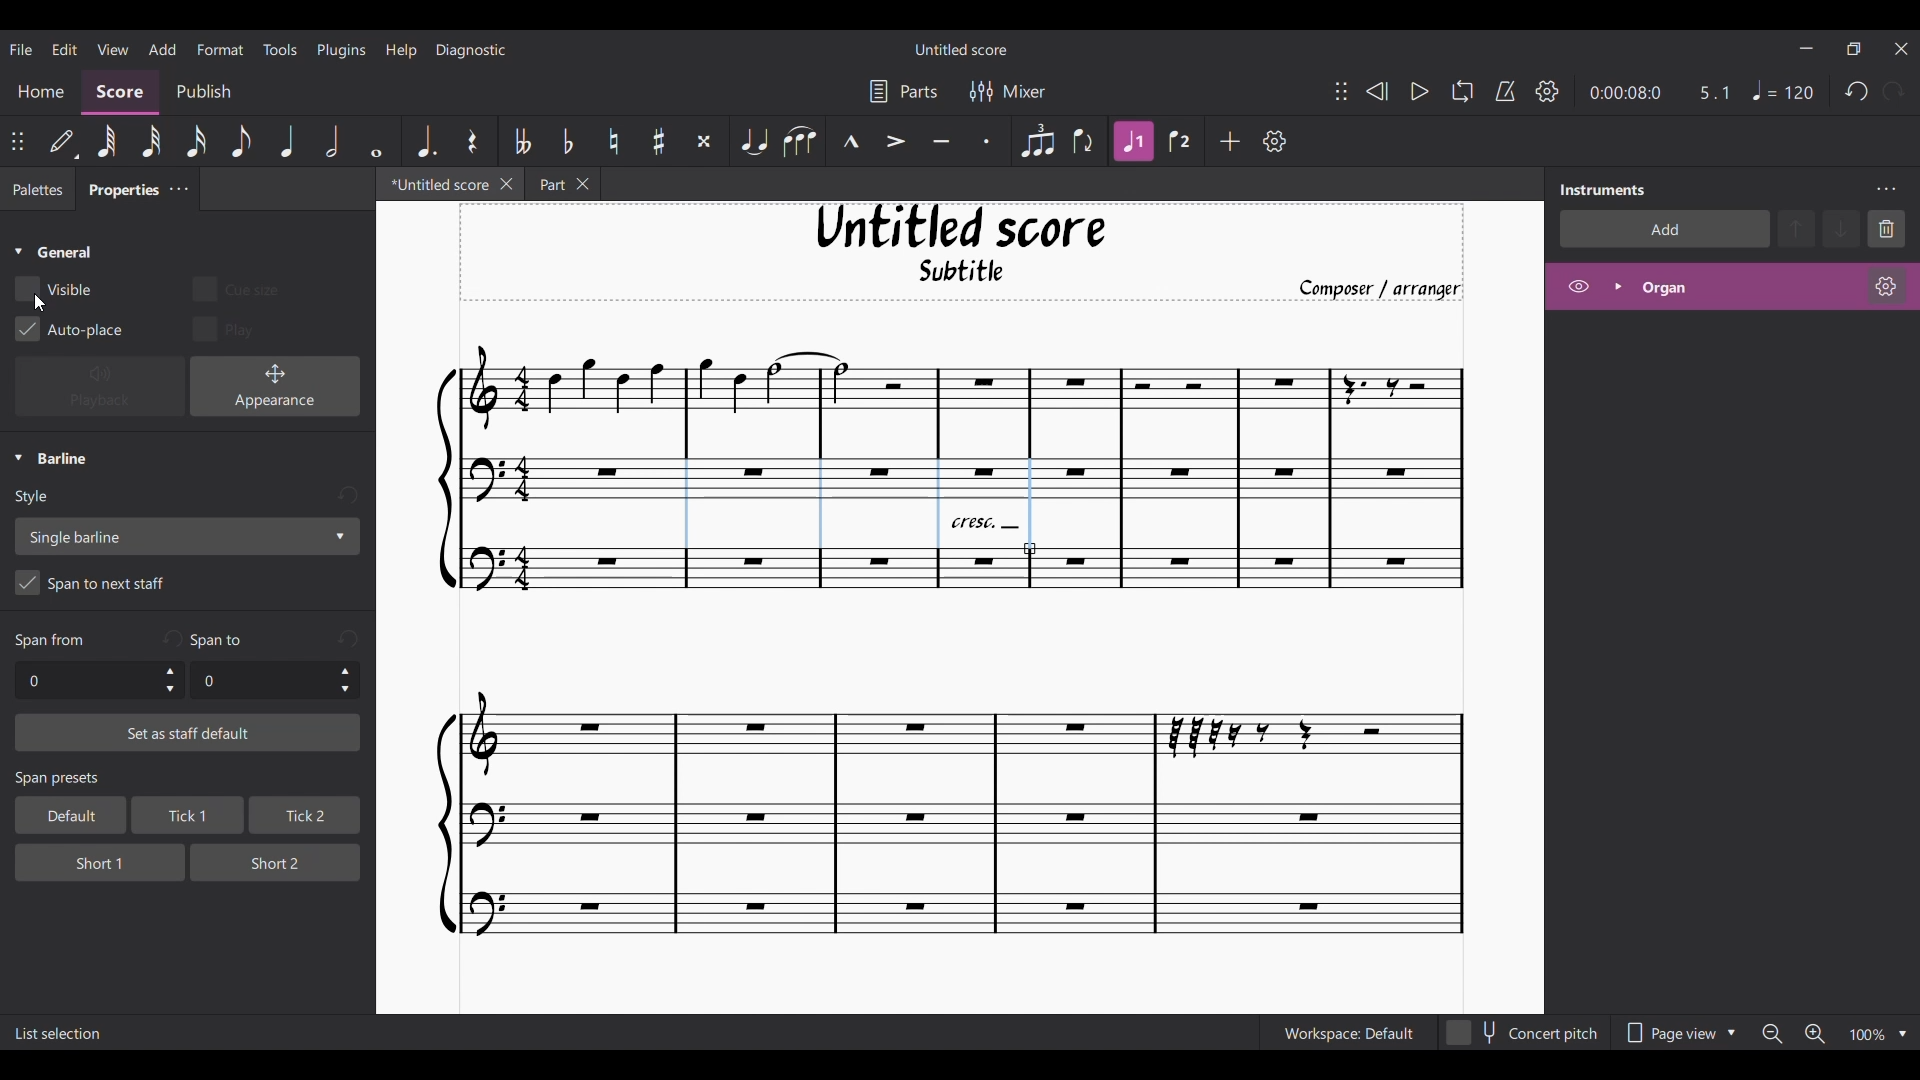 The width and height of the screenshot is (1920, 1080). I want to click on Move selection up, so click(1797, 228).